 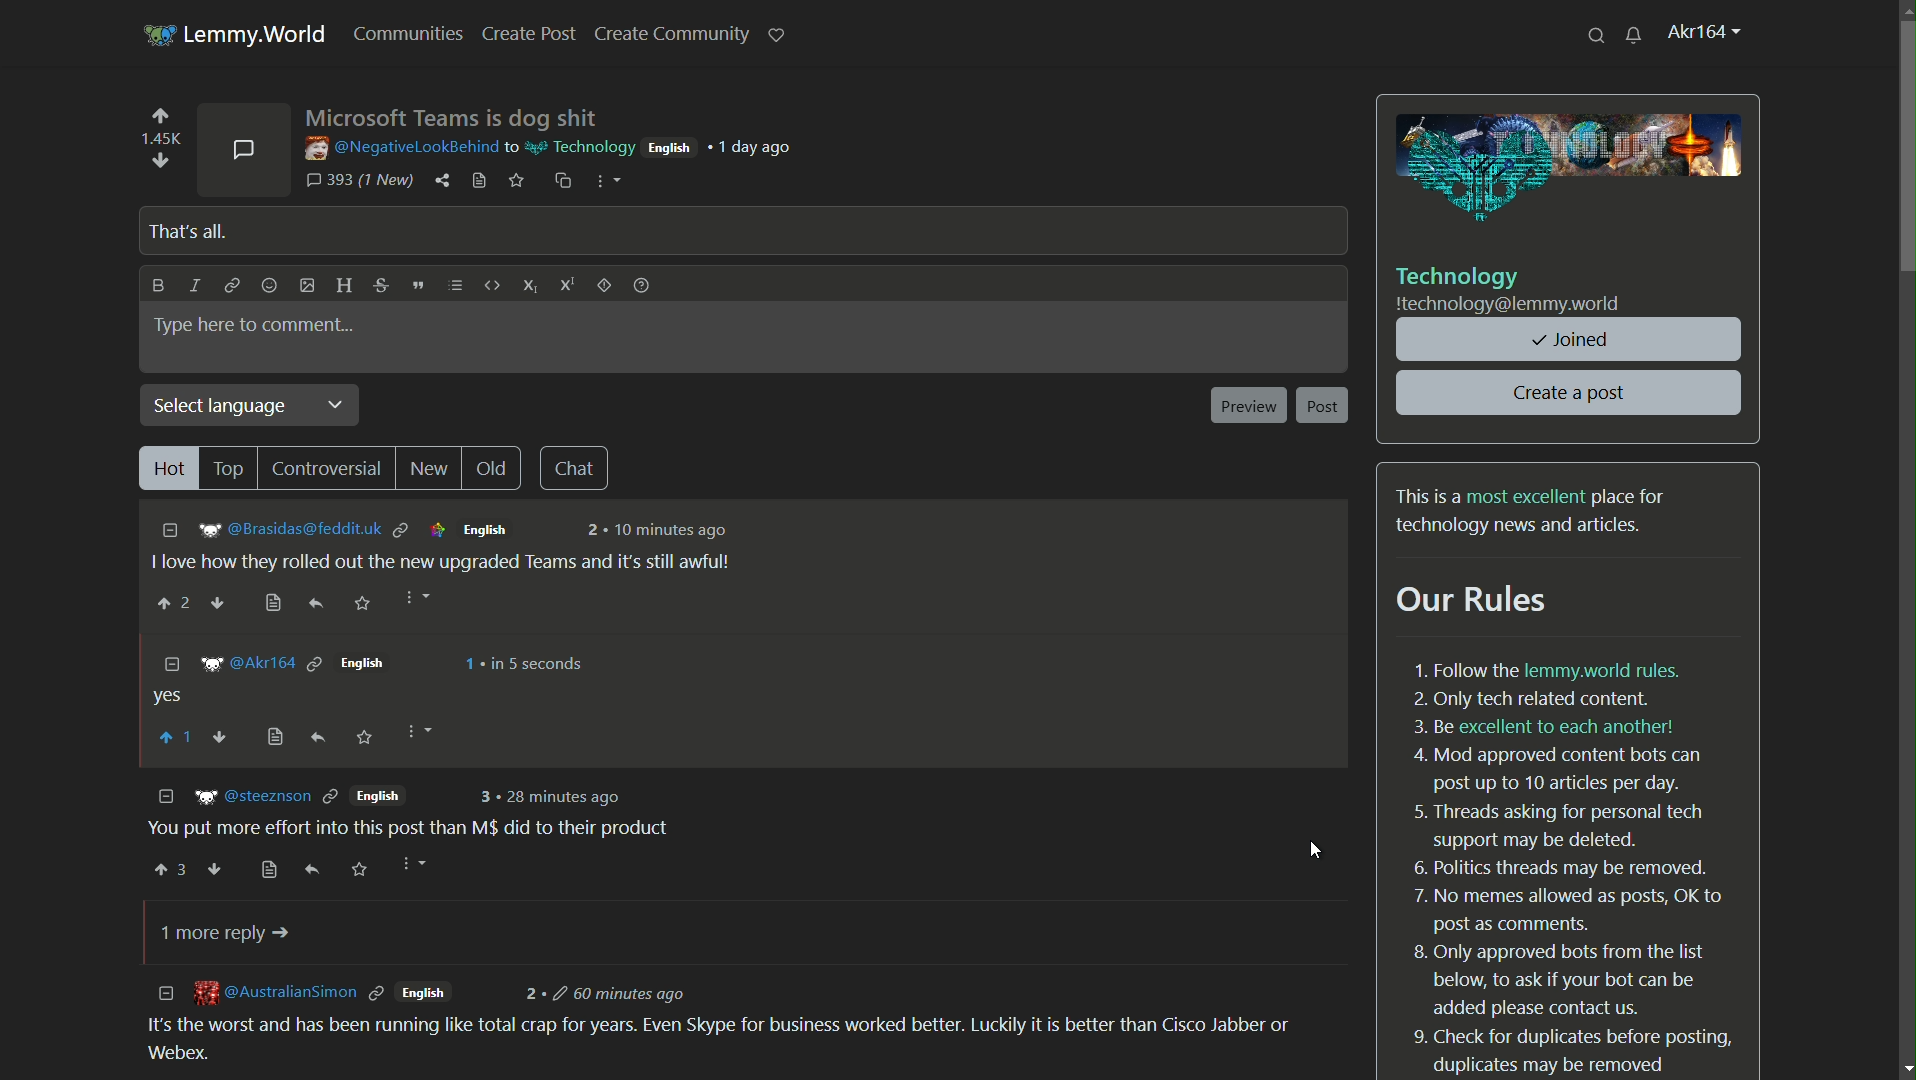 I want to click on view source, so click(x=269, y=865).